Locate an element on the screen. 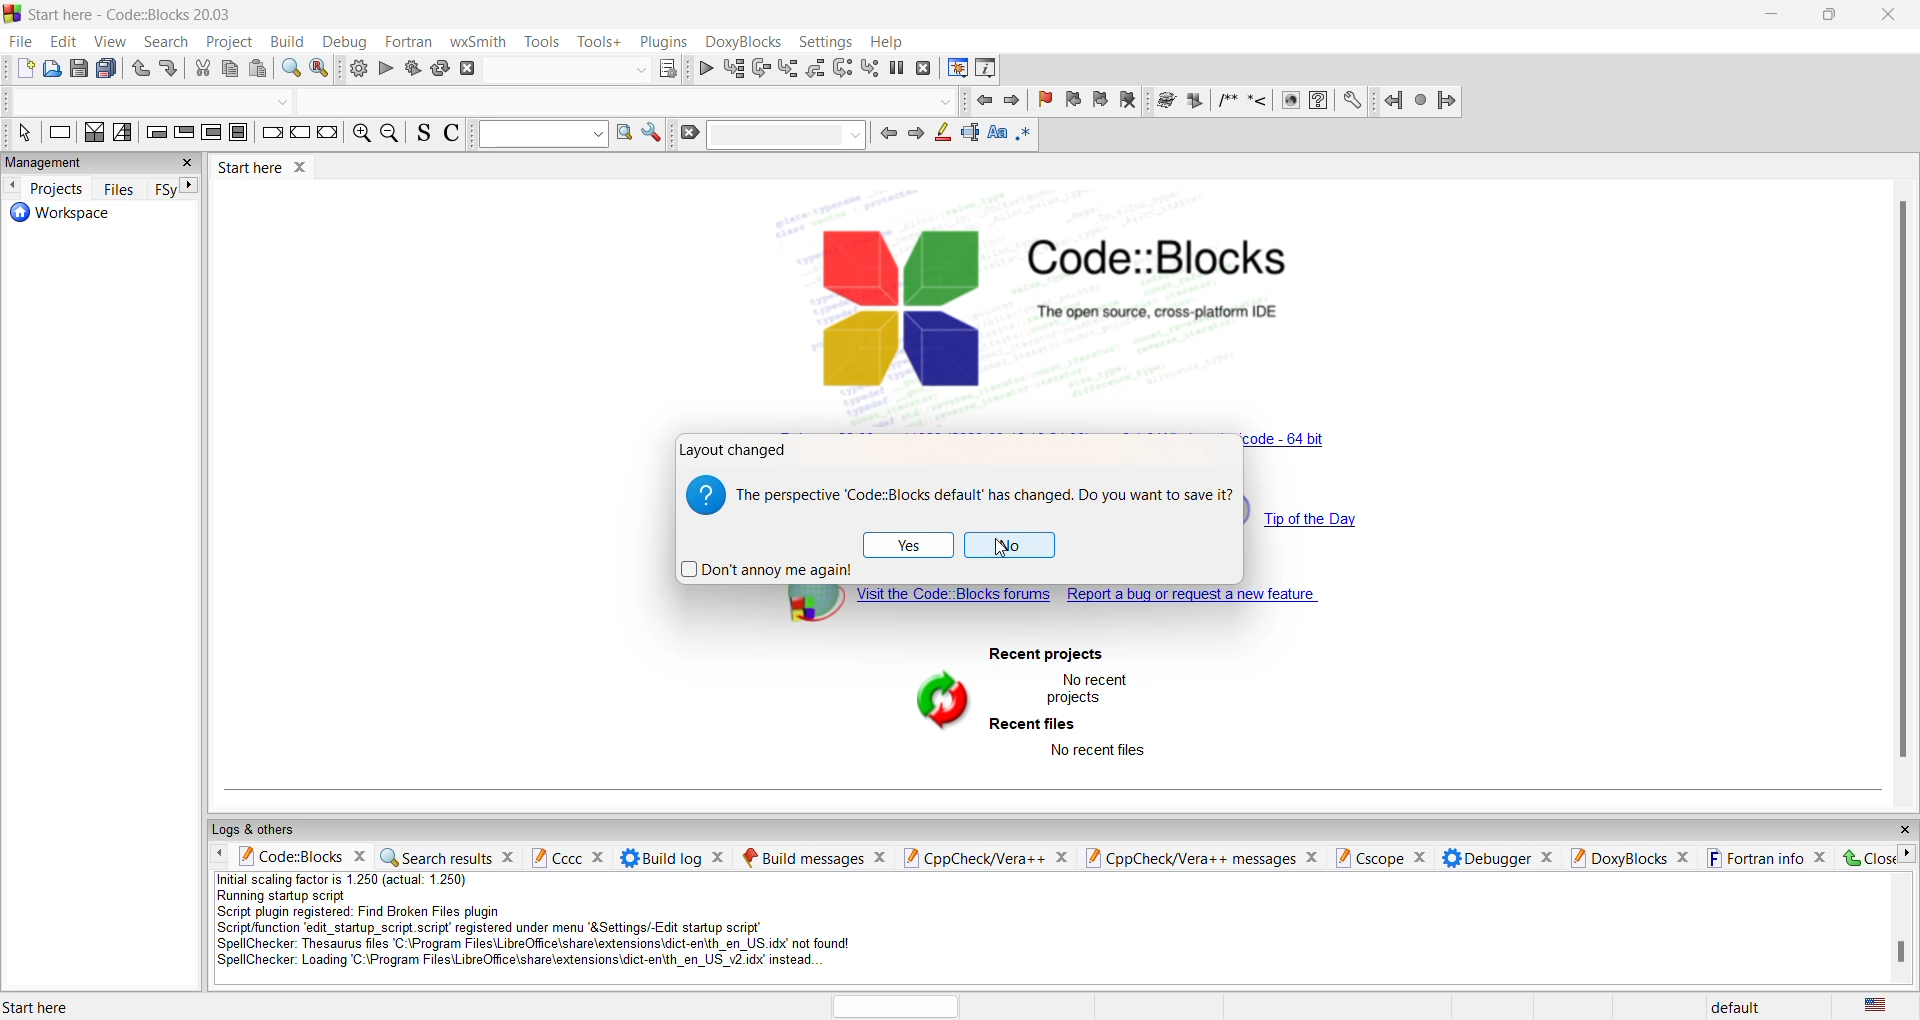  scrollbar is located at coordinates (1903, 484).